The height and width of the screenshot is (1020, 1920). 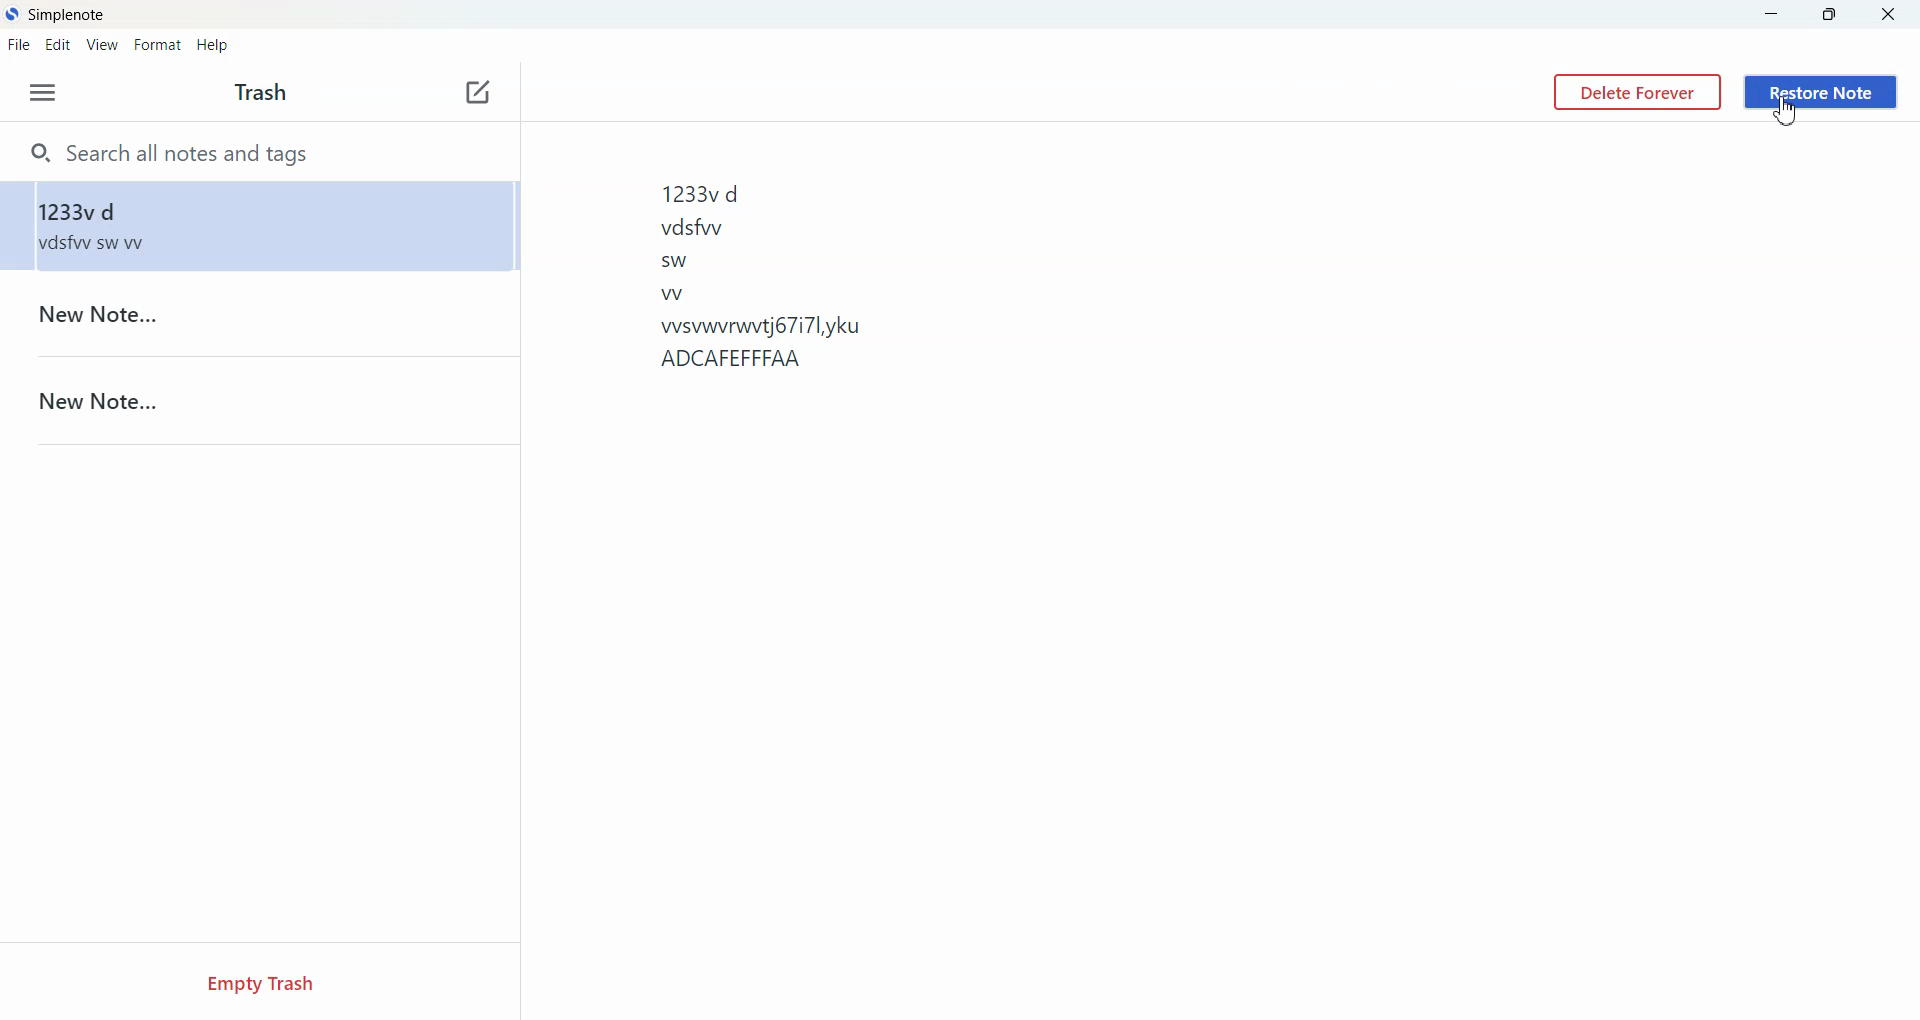 What do you see at coordinates (259, 151) in the screenshot?
I see `Search all notes and tags` at bounding box center [259, 151].